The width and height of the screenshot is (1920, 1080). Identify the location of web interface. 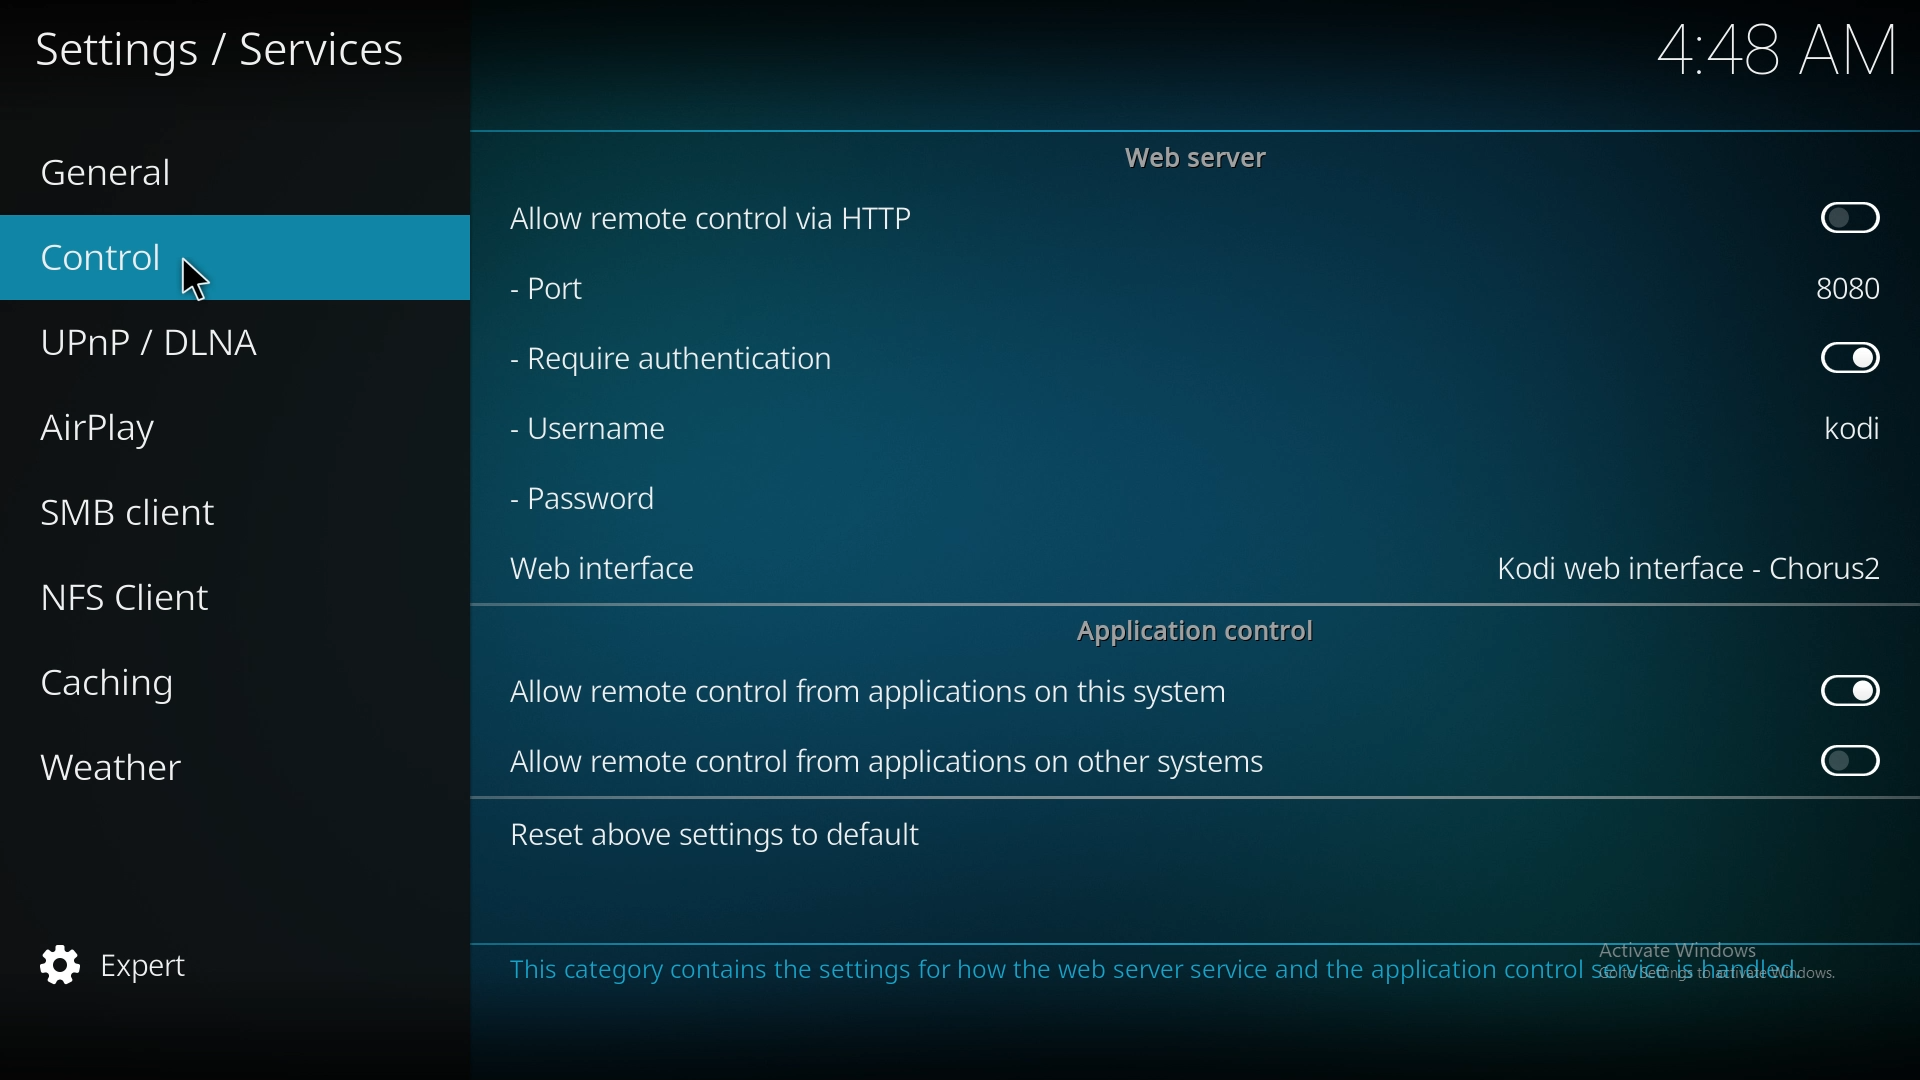
(603, 572).